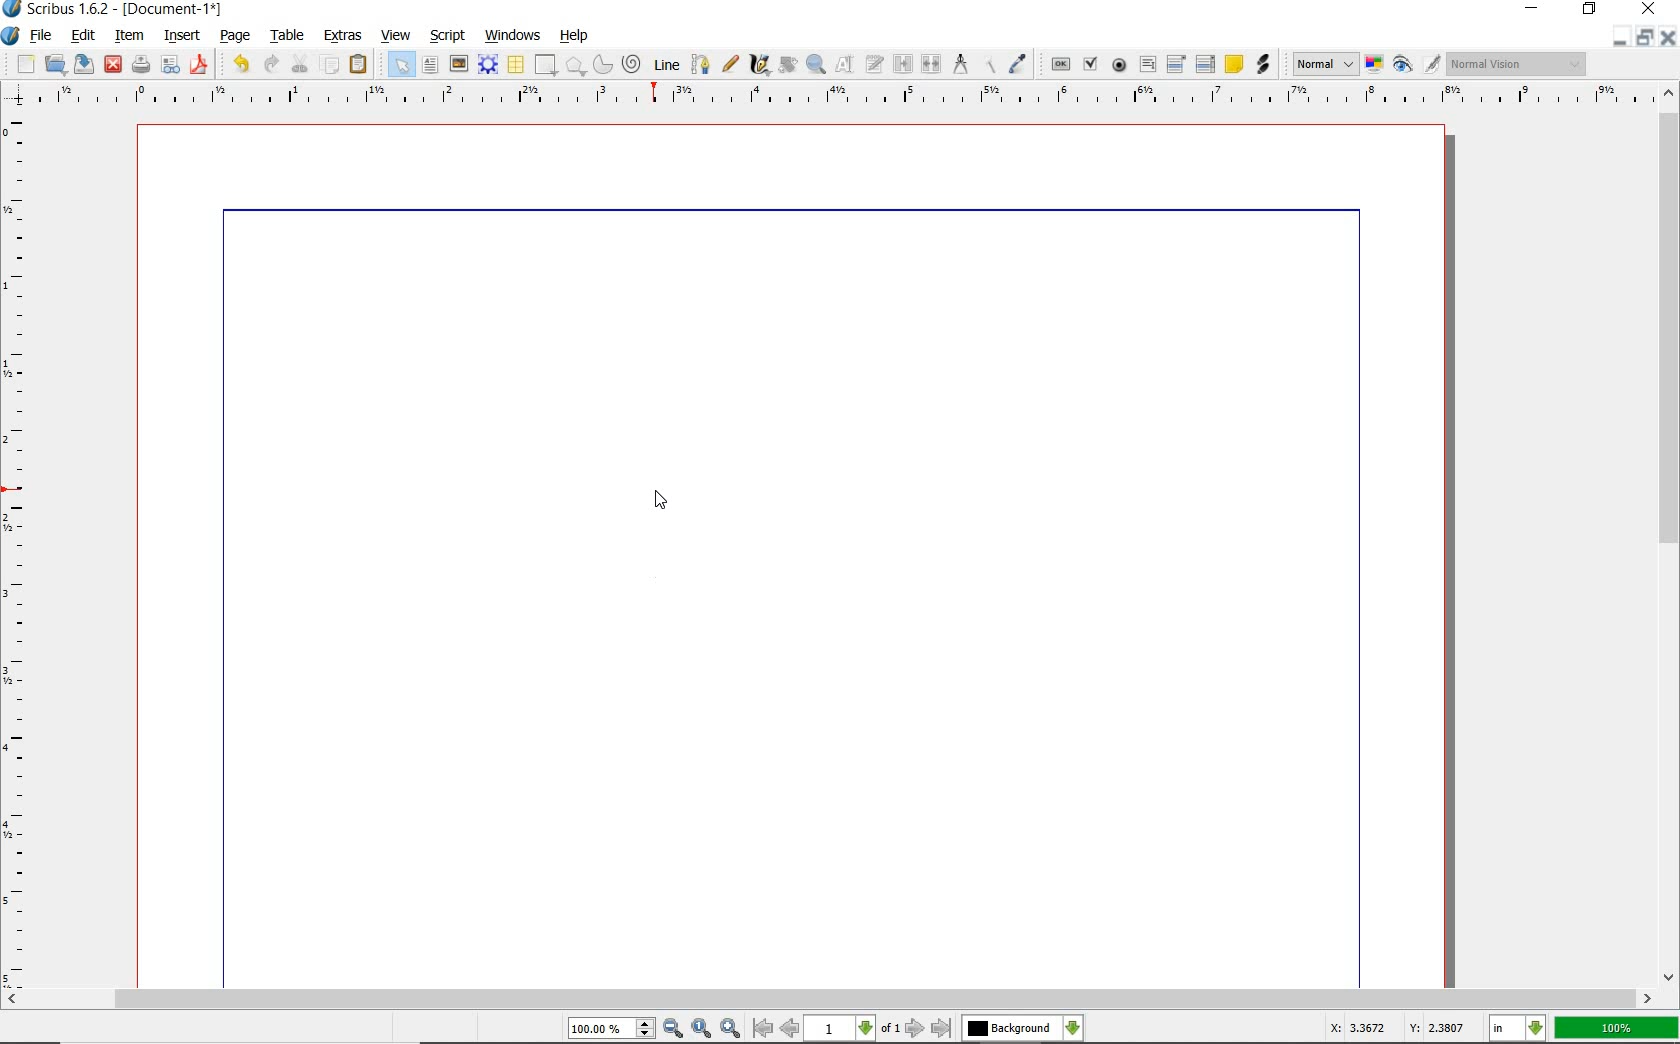 The height and width of the screenshot is (1044, 1680). Describe the element at coordinates (54, 63) in the screenshot. I see `open` at that location.